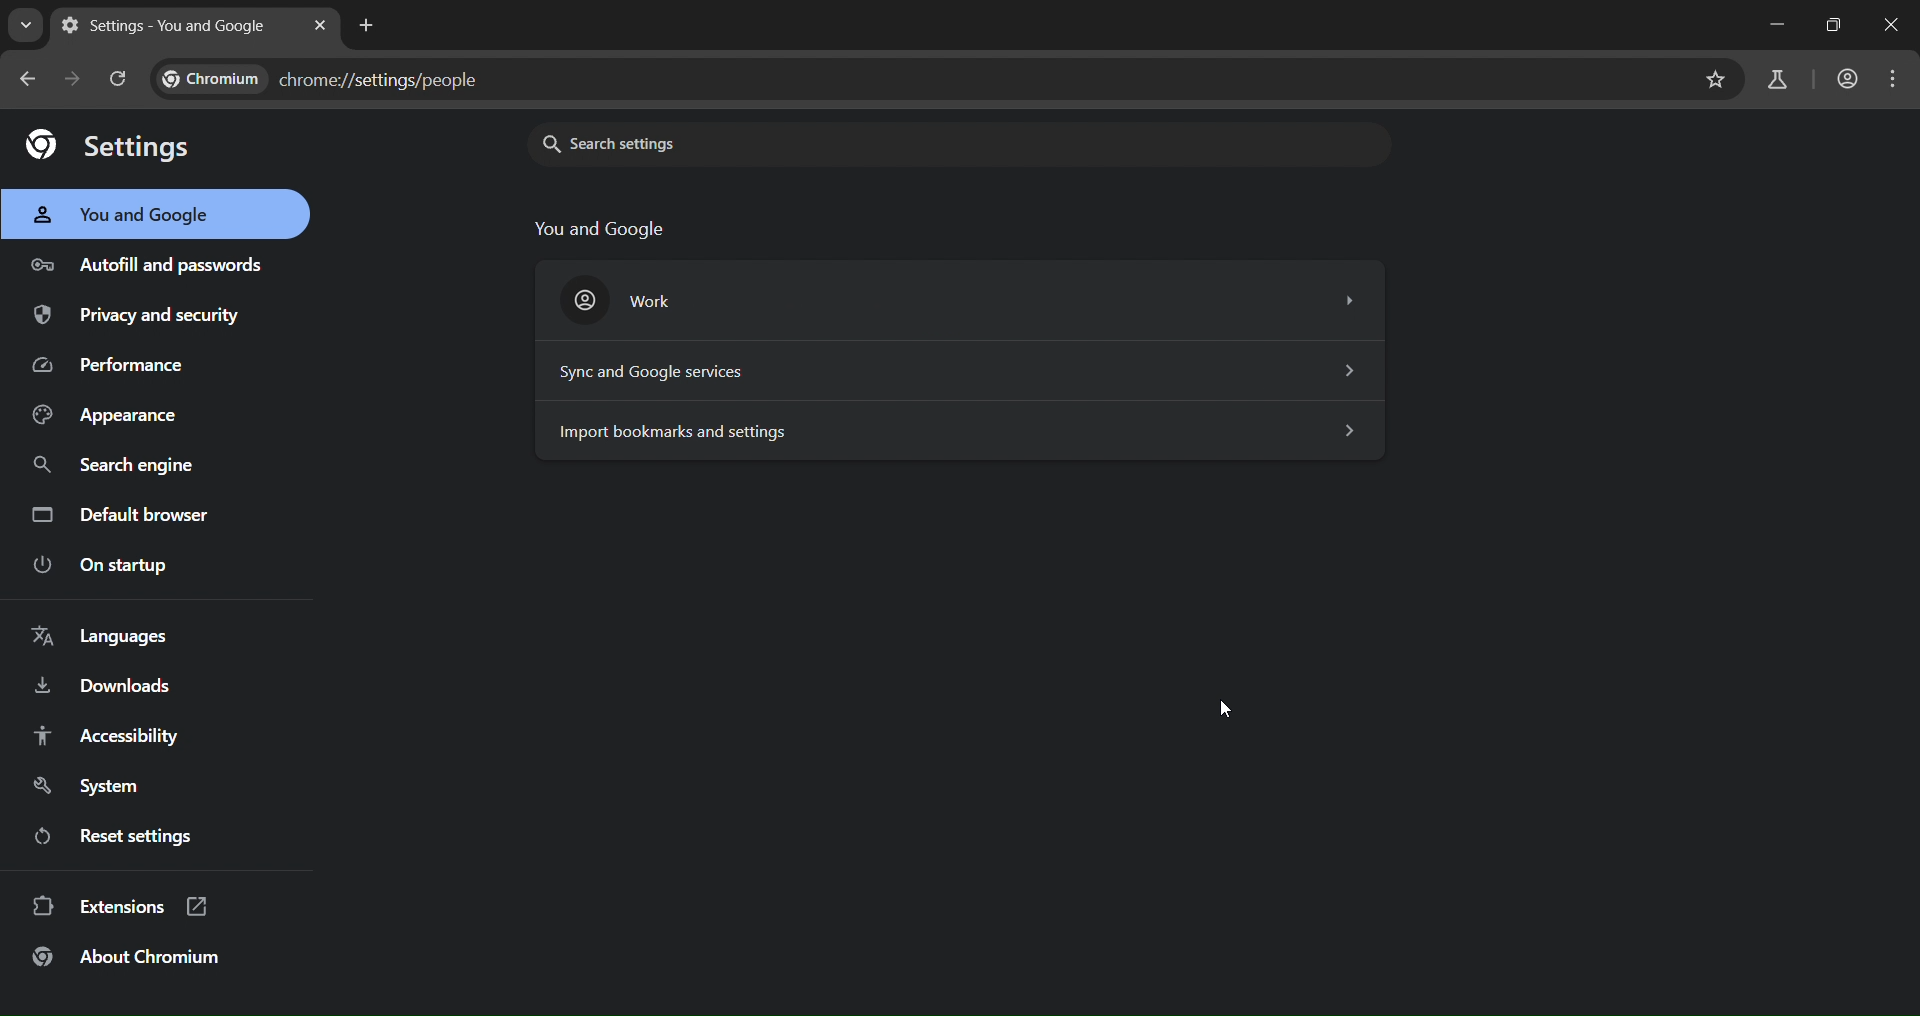 Image resolution: width=1920 pixels, height=1016 pixels. Describe the element at coordinates (116, 463) in the screenshot. I see `earch engine` at that location.